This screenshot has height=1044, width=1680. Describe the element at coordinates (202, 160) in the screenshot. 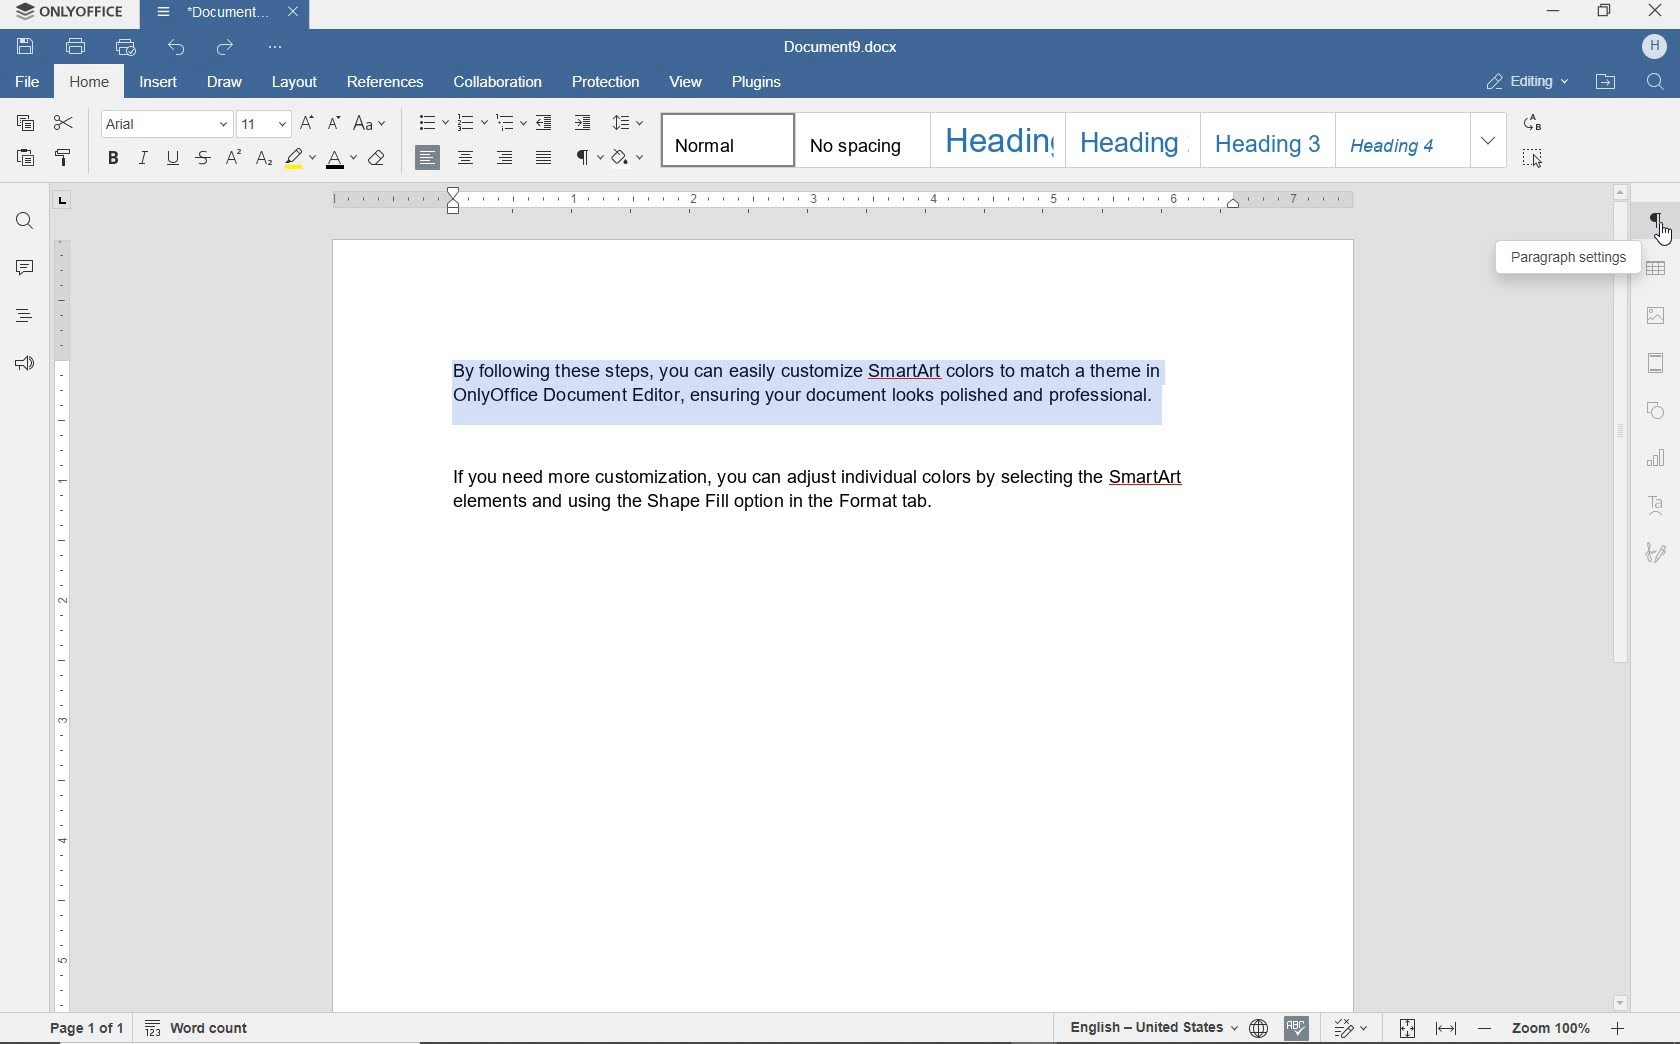

I see `strikethrough` at that location.